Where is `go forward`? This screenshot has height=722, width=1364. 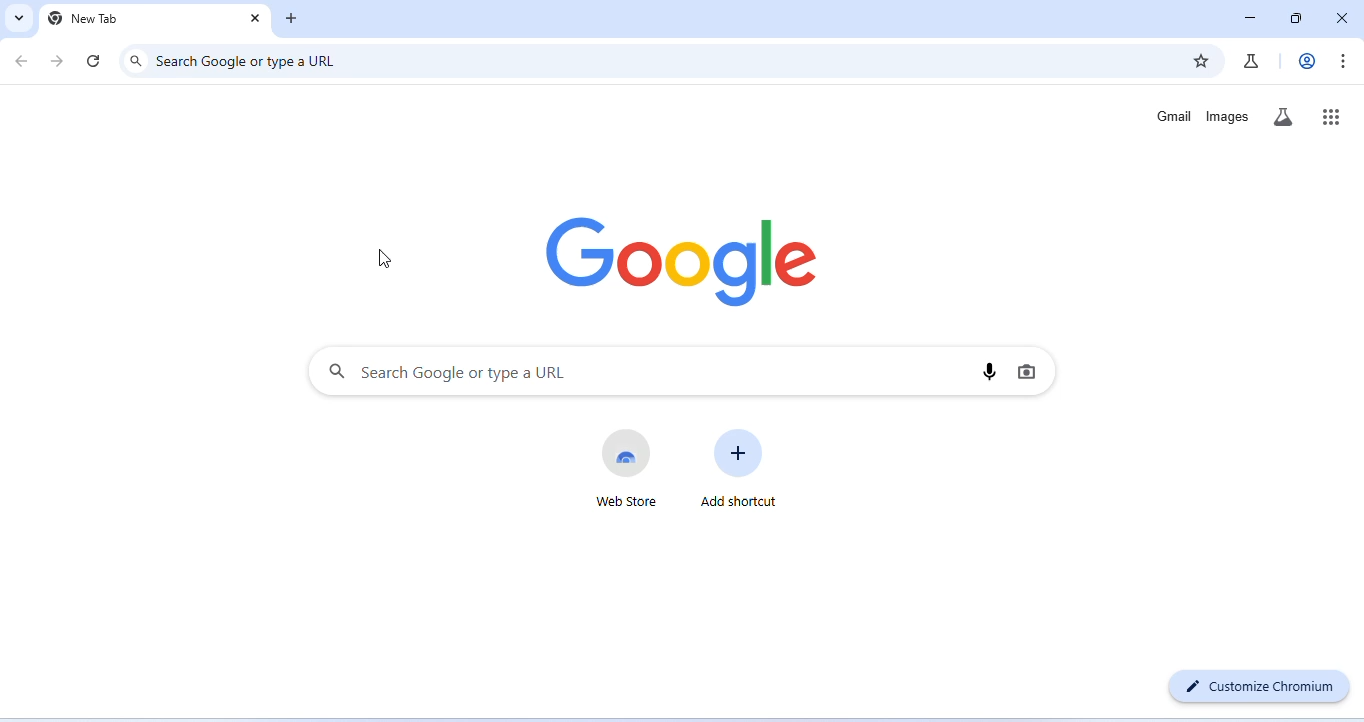 go forward is located at coordinates (60, 60).